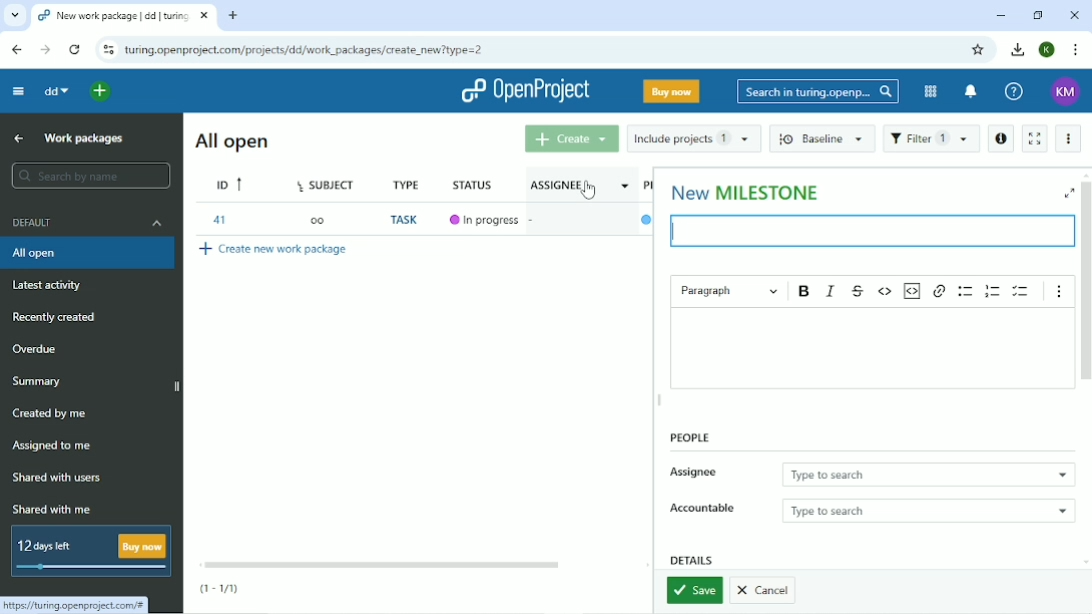  I want to click on Modules, so click(929, 92).